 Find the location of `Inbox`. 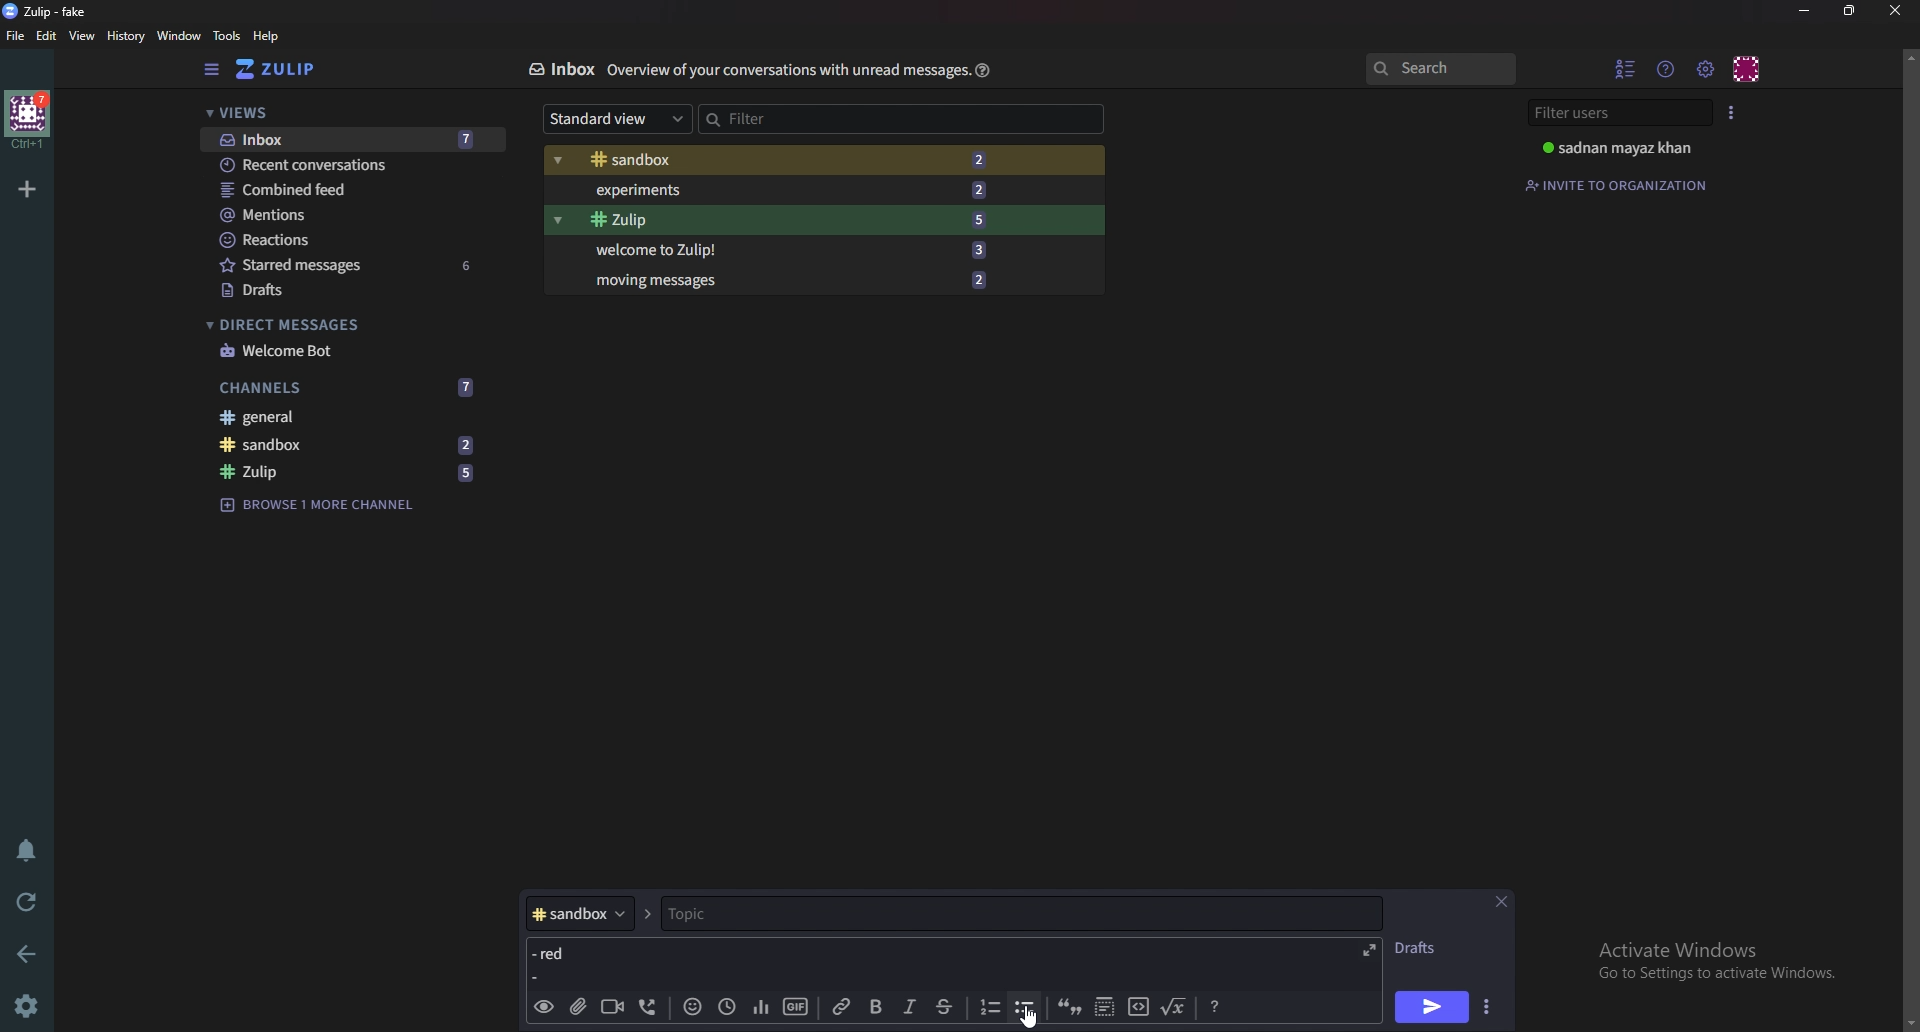

Inbox is located at coordinates (351, 141).